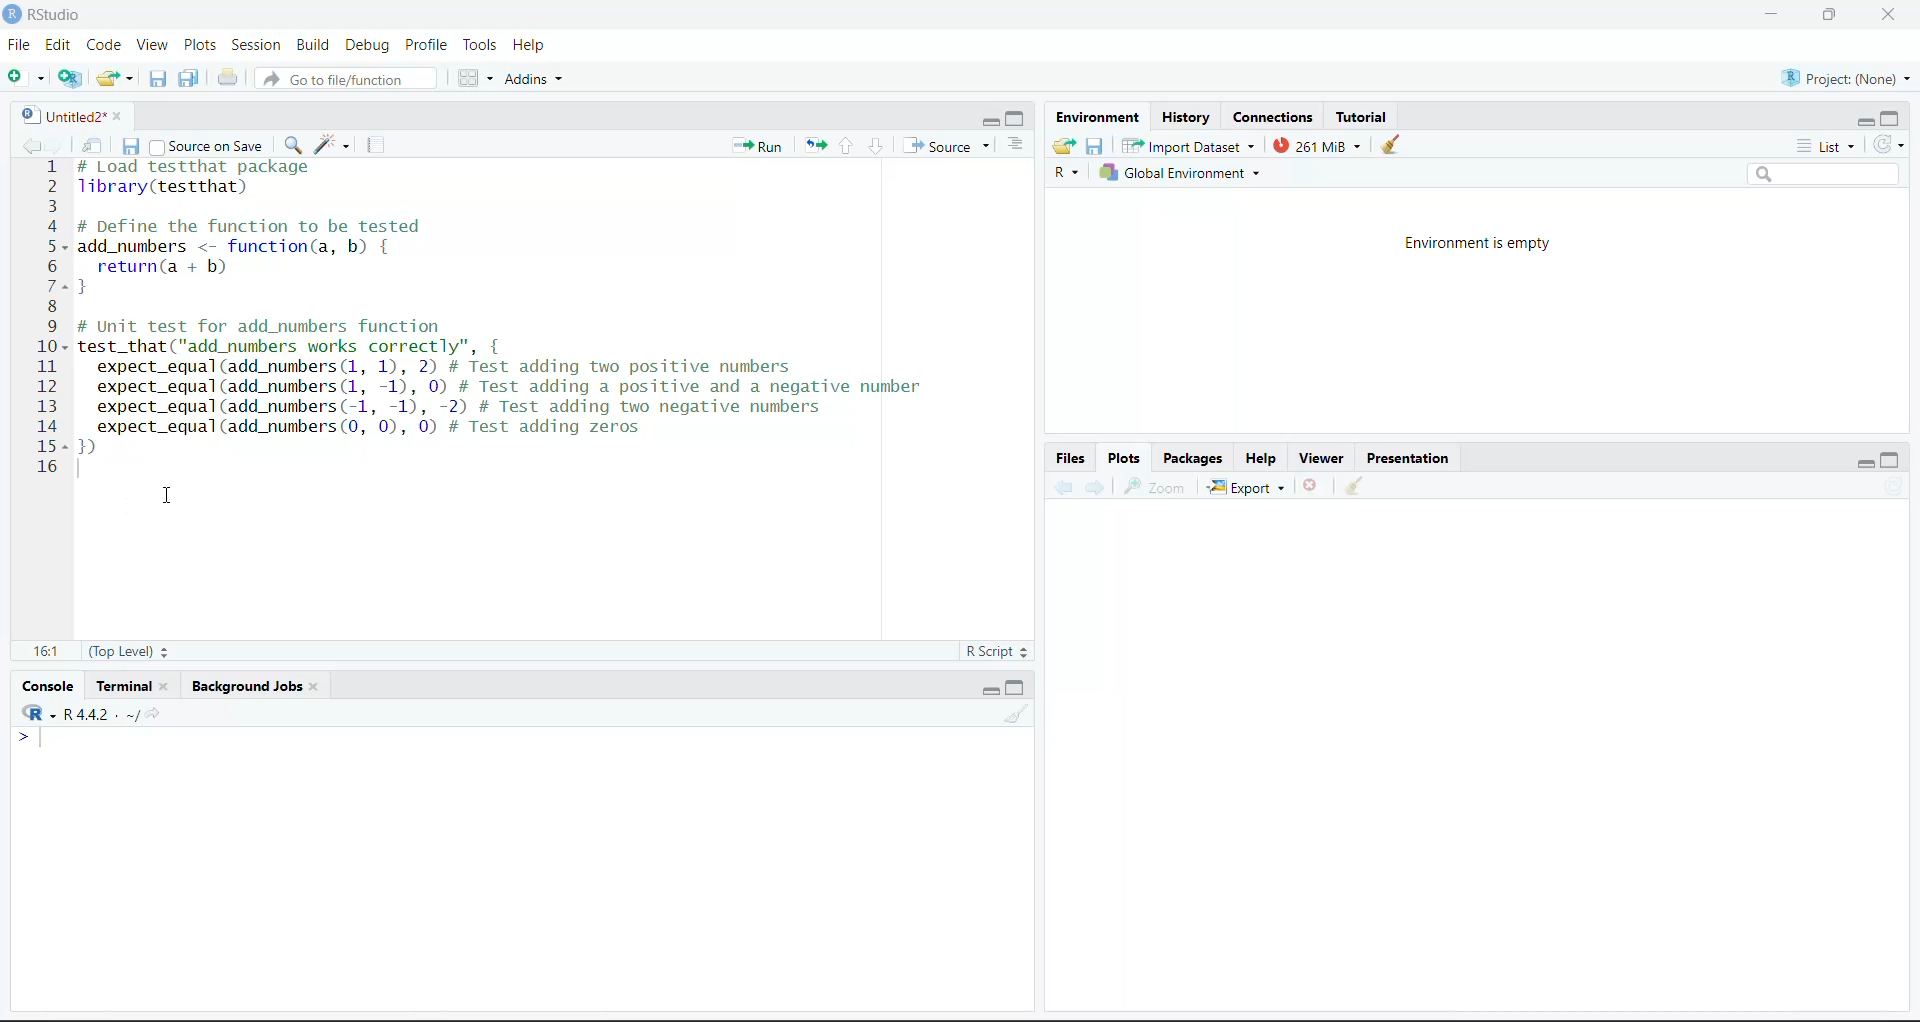 This screenshot has width=1920, height=1022. I want to click on go back, so click(29, 145).